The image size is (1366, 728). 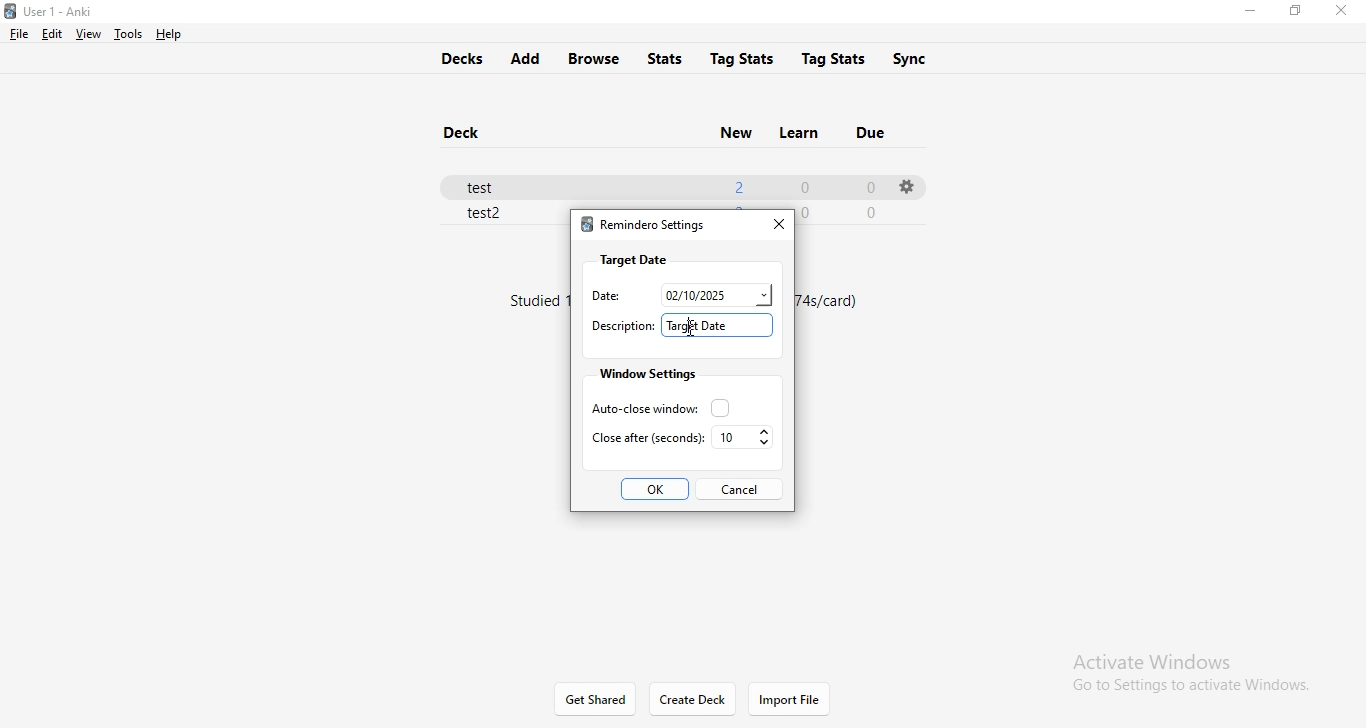 I want to click on edit, so click(x=50, y=33).